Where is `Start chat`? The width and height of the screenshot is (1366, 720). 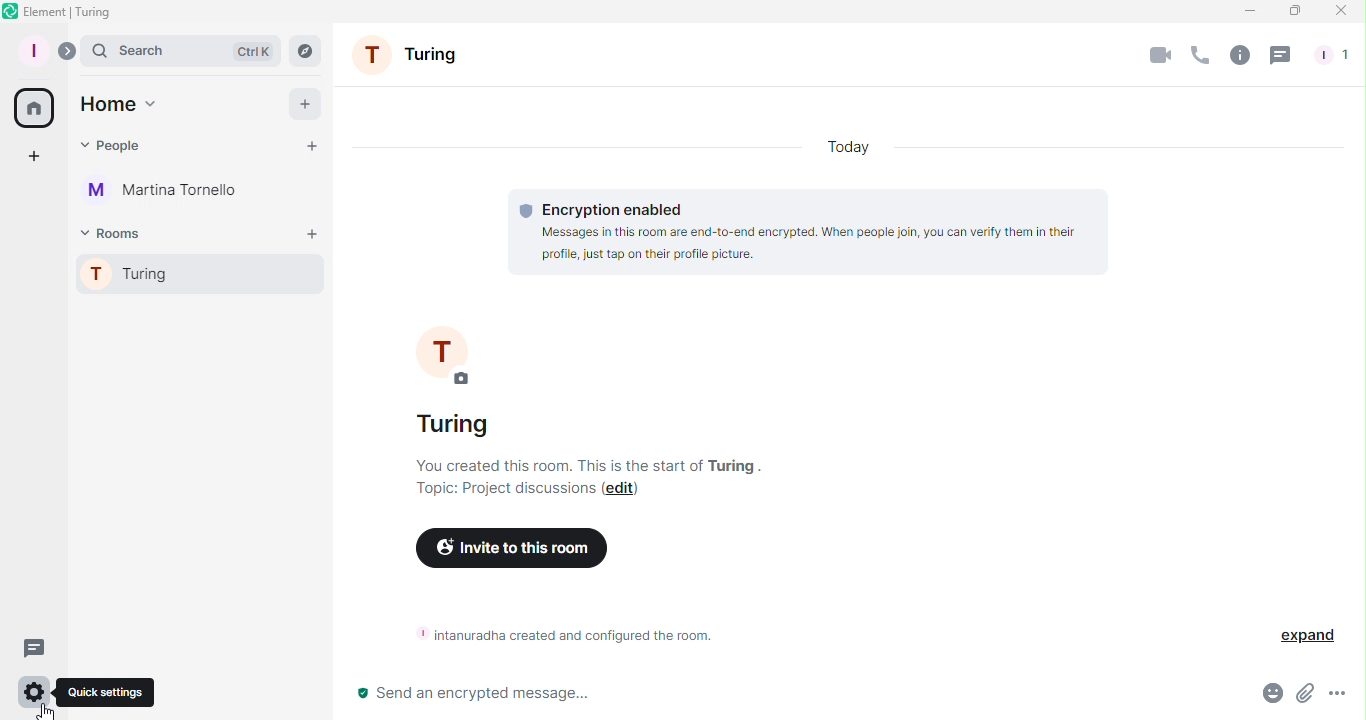 Start chat is located at coordinates (306, 146).